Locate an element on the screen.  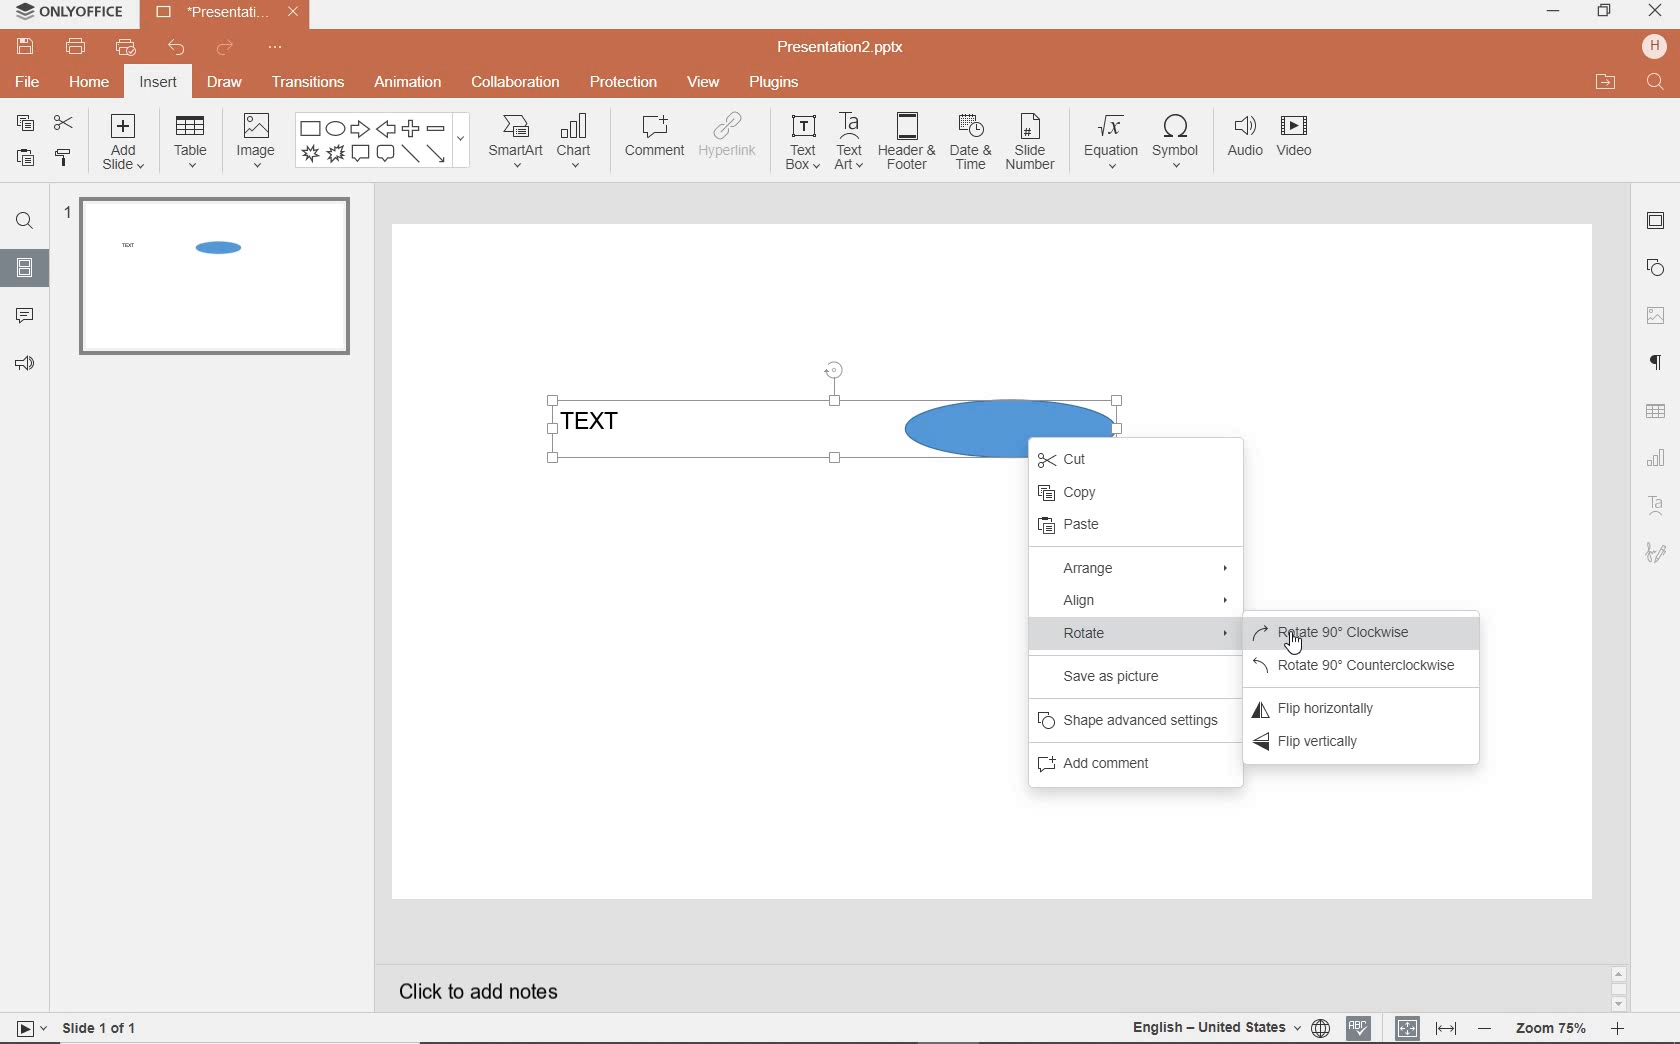
IMAGE SETTINGS is located at coordinates (1656, 315).